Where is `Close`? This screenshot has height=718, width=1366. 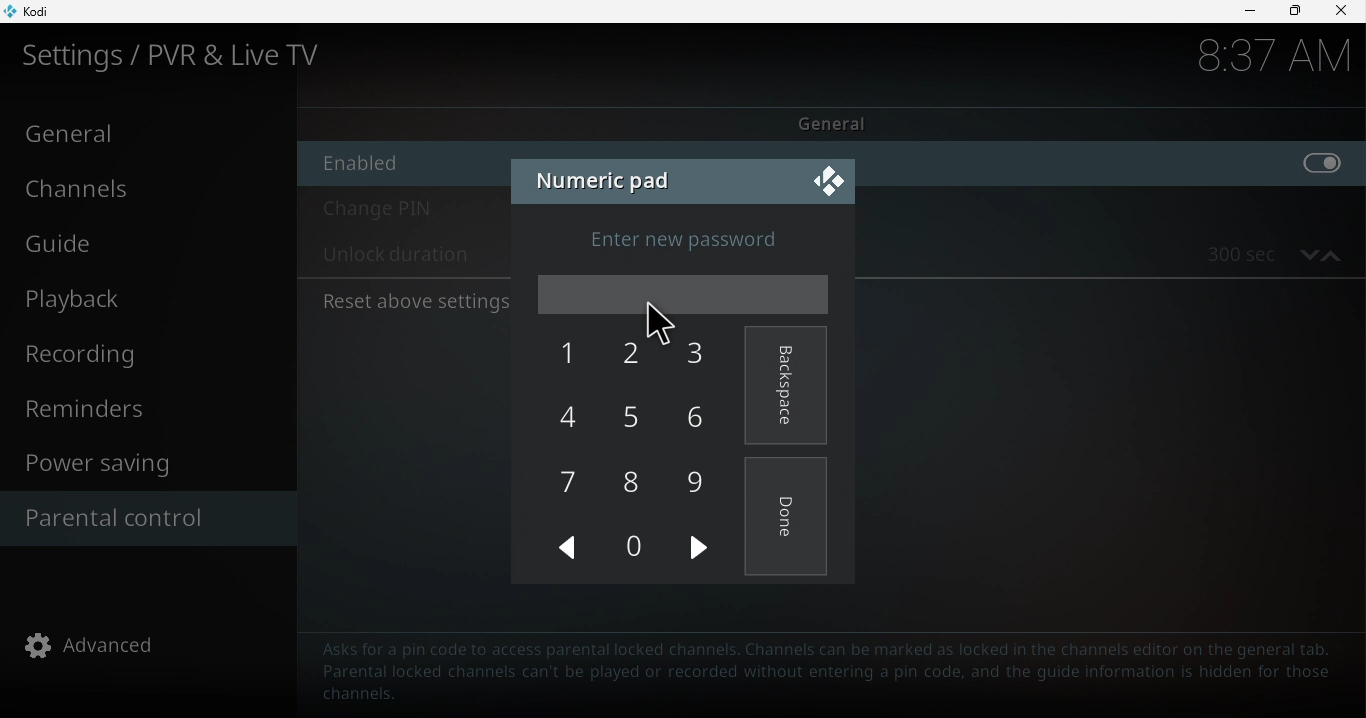
Close is located at coordinates (825, 181).